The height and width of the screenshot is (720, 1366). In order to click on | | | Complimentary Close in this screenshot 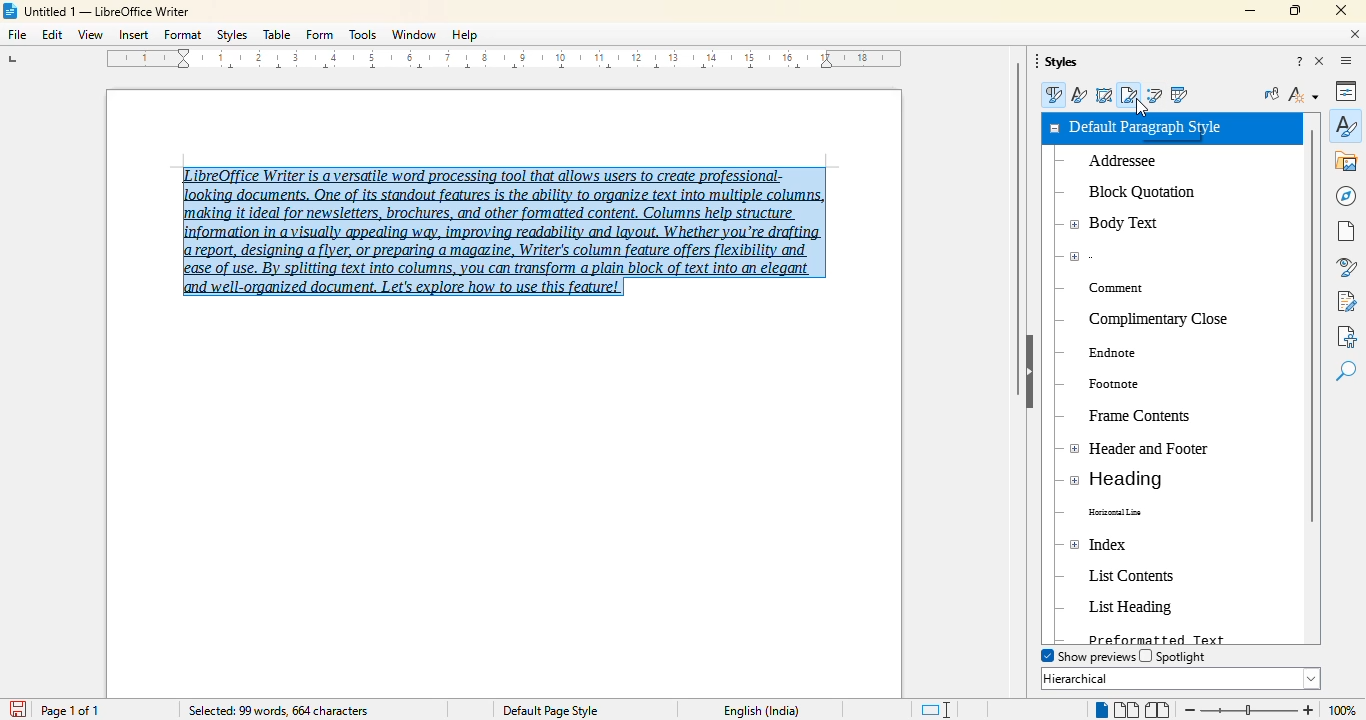, I will do `click(1152, 317)`.